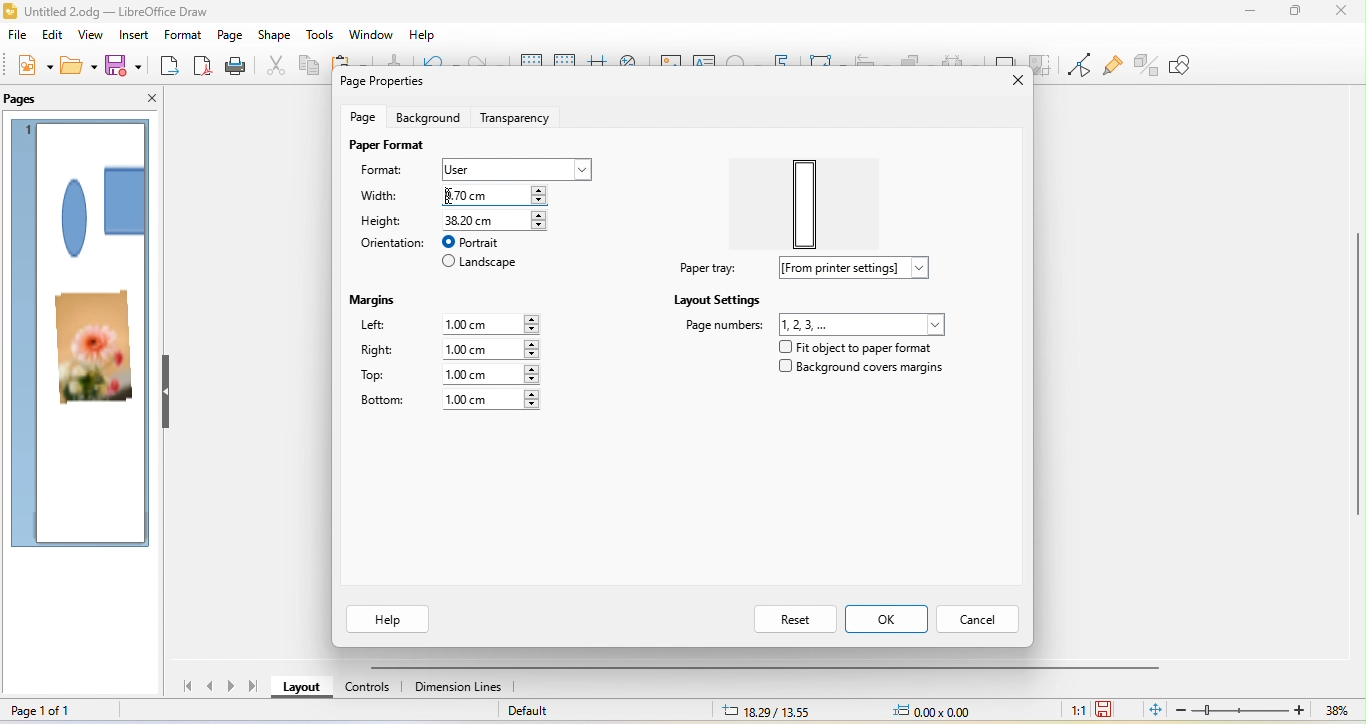  I want to click on transformation, so click(829, 64).